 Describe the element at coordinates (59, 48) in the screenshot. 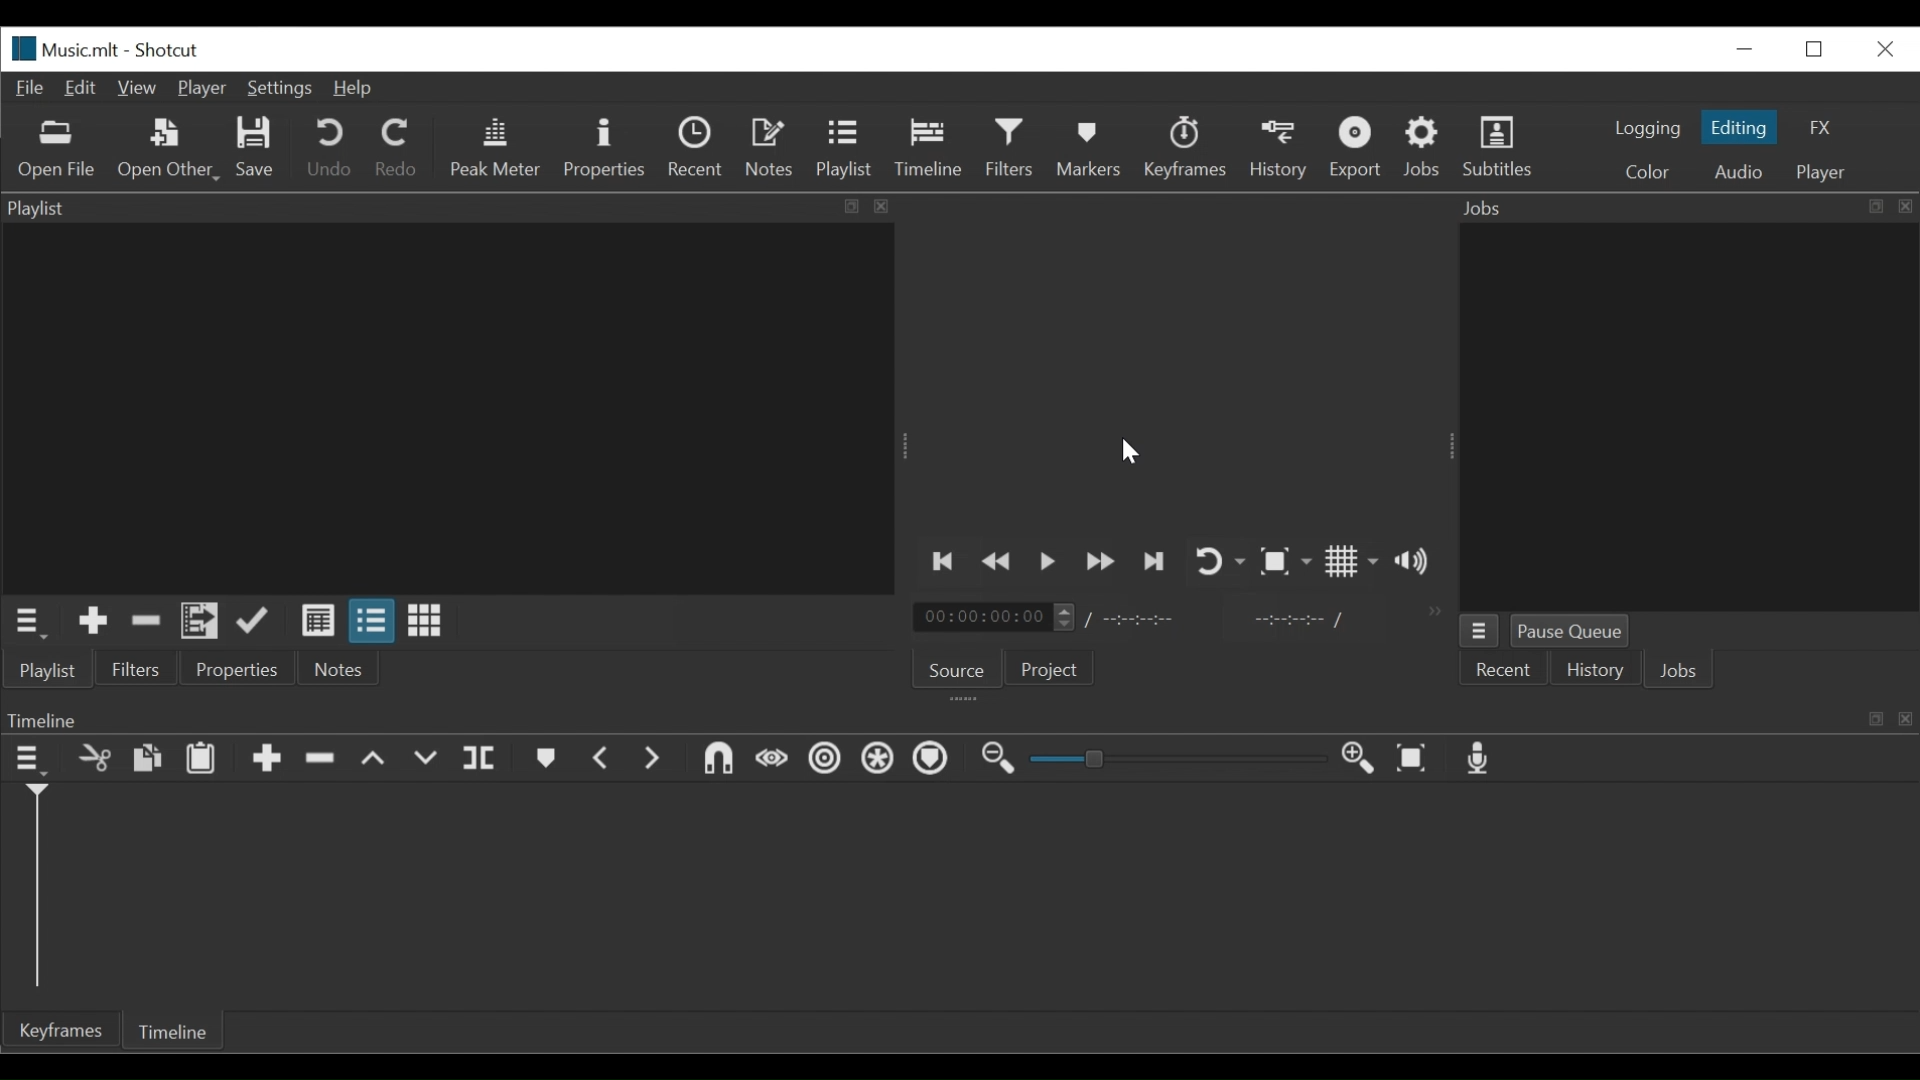

I see `File Name` at that location.